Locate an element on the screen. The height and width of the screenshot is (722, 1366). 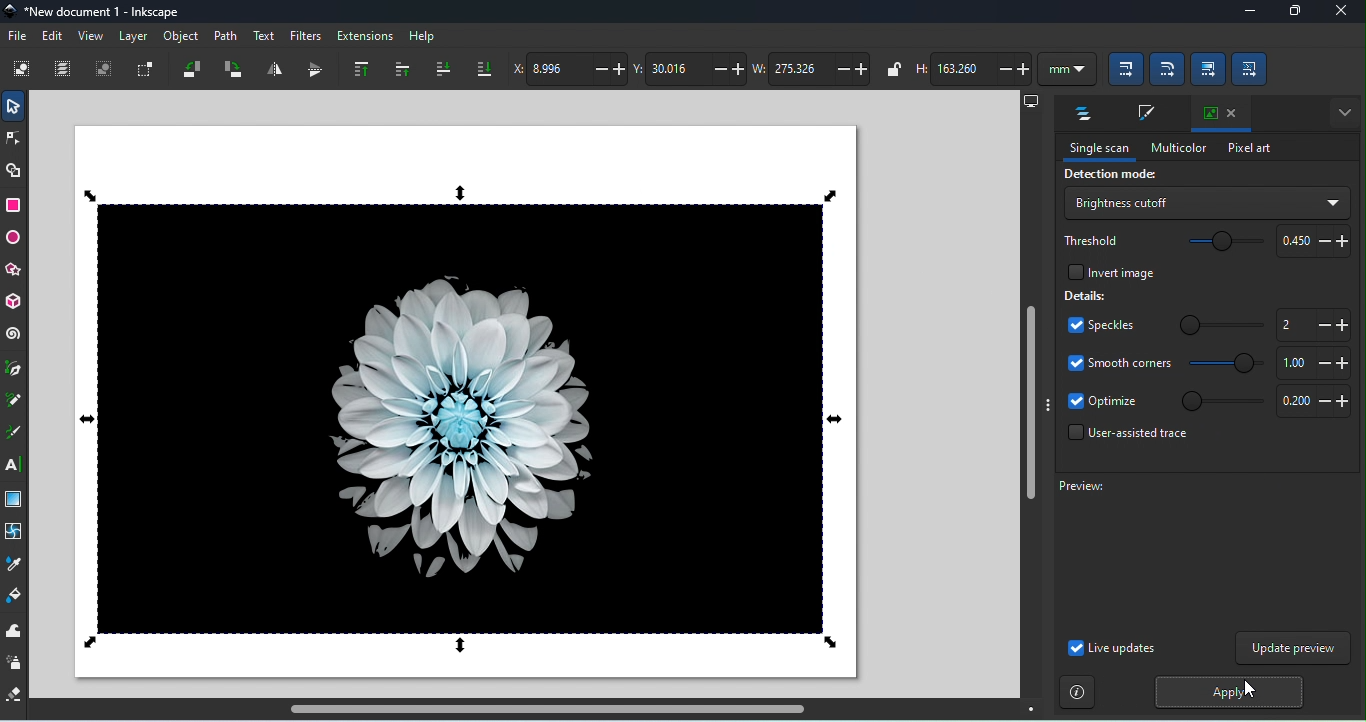
Instruction is located at coordinates (1078, 692).